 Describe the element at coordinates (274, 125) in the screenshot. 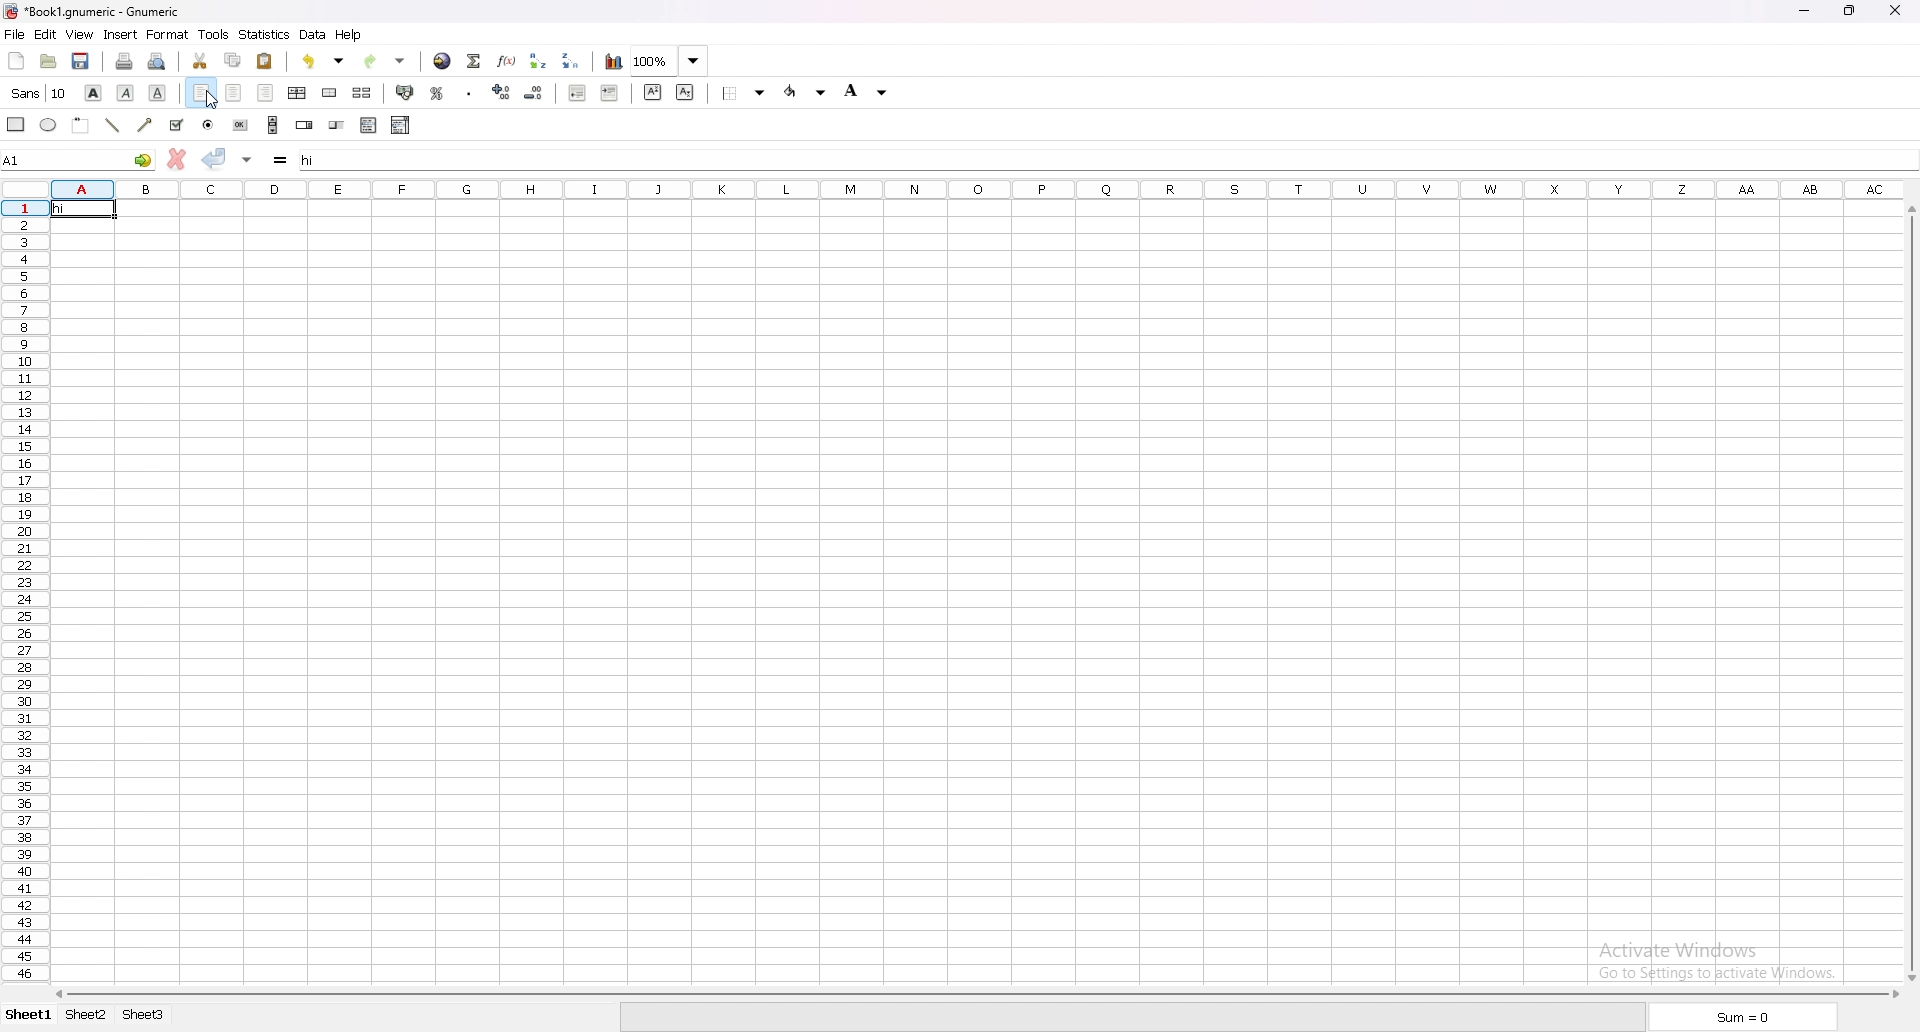

I see `scroll bar` at that location.